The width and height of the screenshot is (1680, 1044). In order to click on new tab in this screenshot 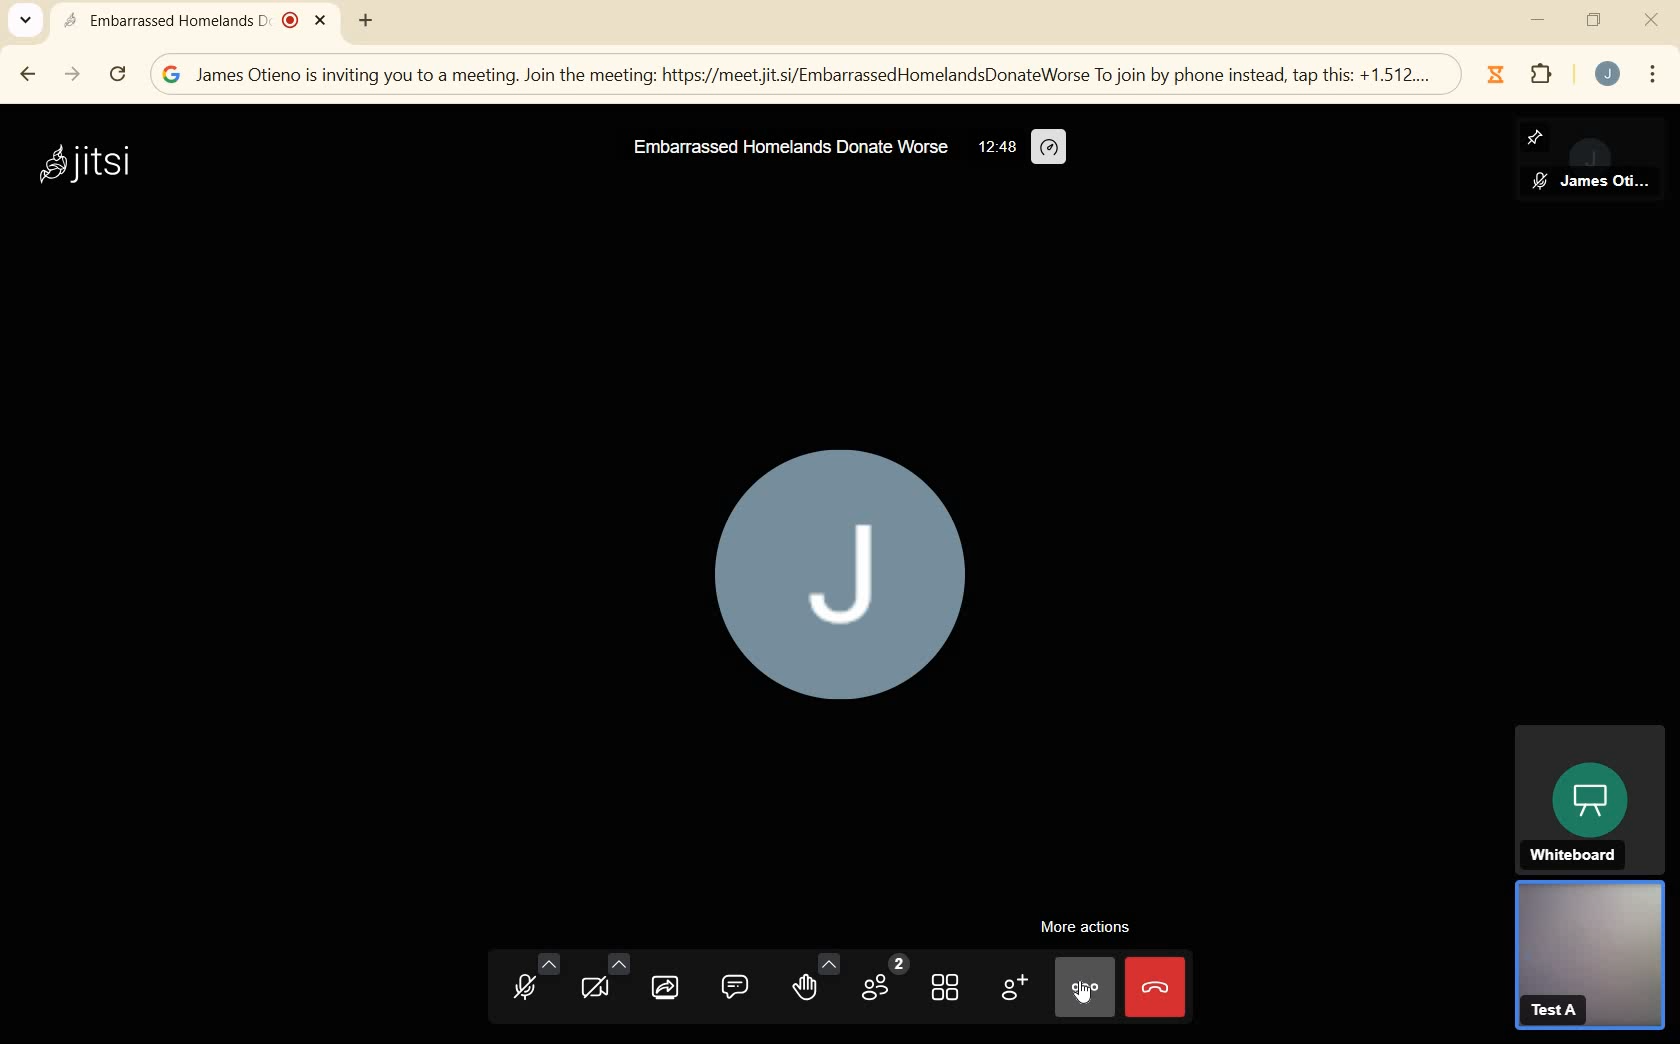, I will do `click(365, 19)`.